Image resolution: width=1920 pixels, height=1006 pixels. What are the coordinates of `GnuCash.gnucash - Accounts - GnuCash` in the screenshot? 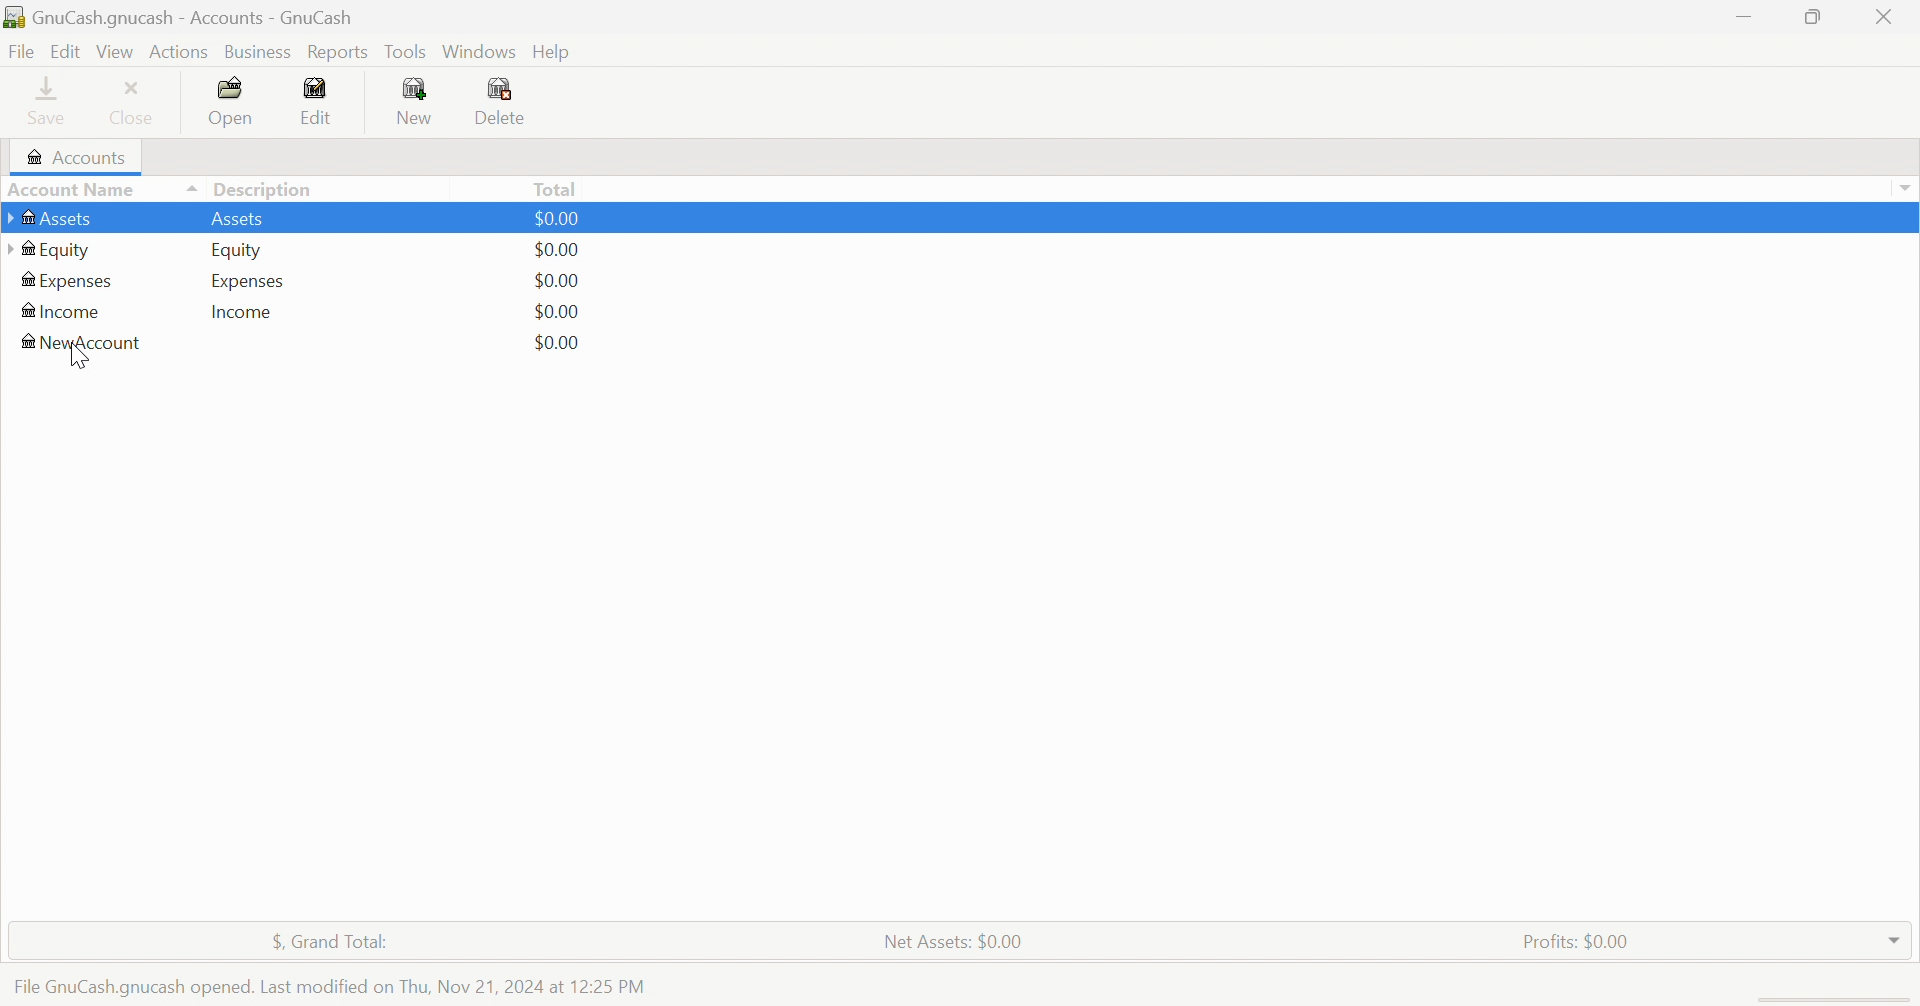 It's located at (185, 18).